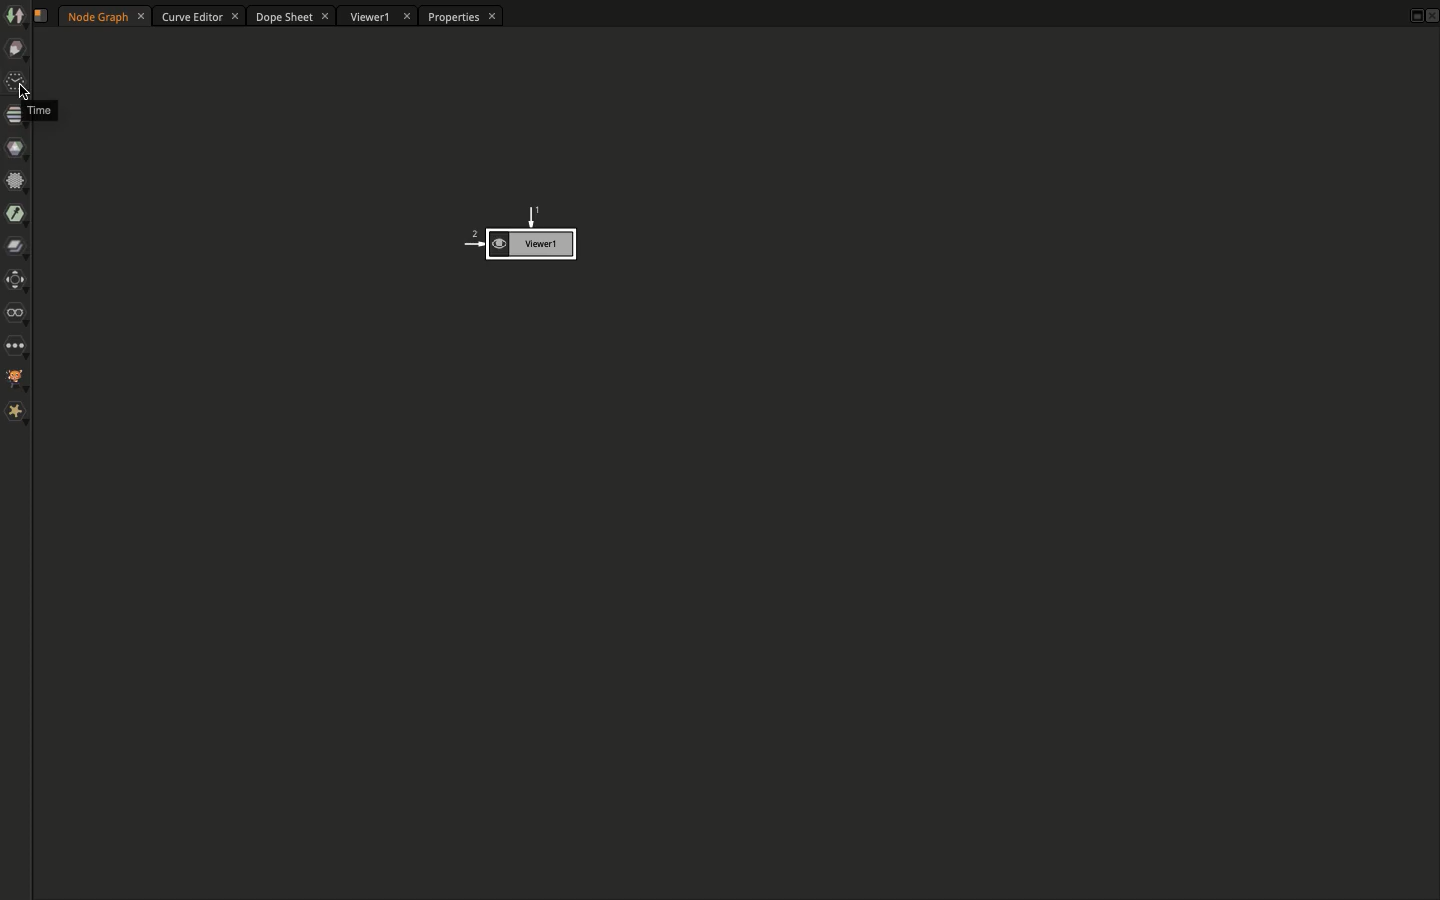  Describe the element at coordinates (17, 379) in the screenshot. I see `GMI` at that location.